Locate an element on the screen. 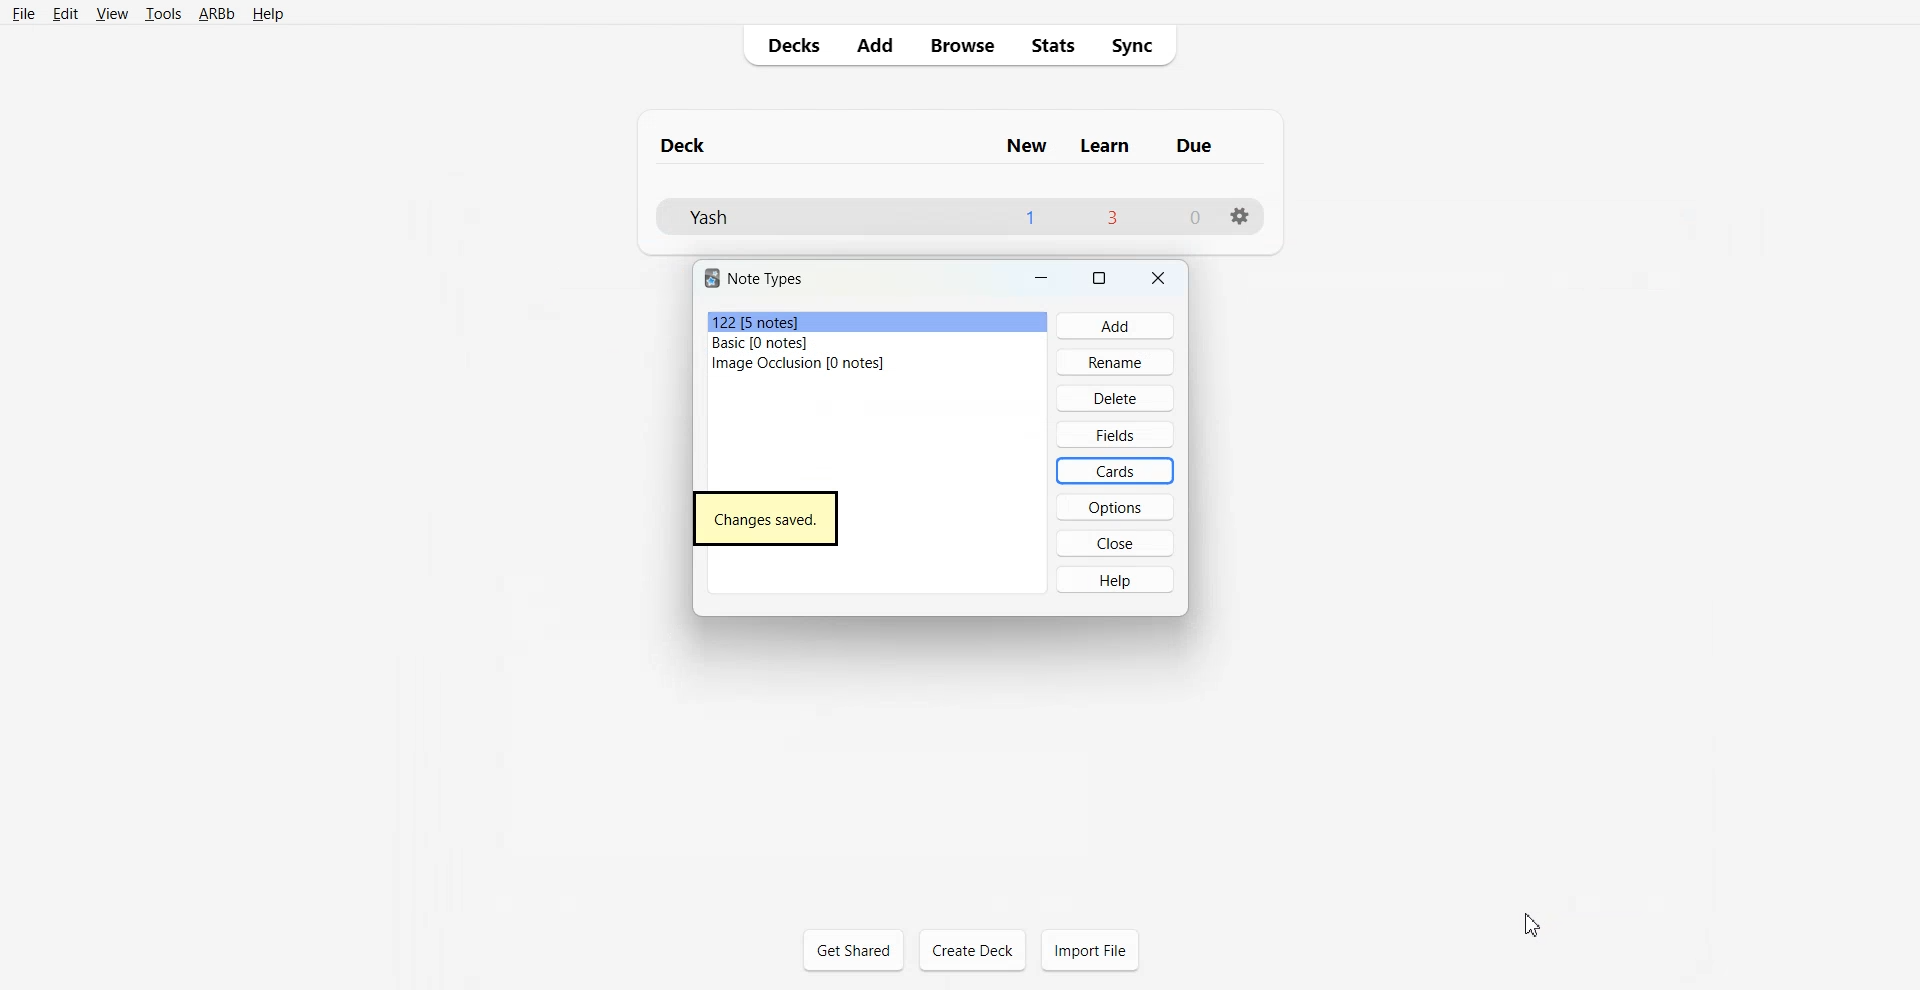  Close is located at coordinates (1158, 279).